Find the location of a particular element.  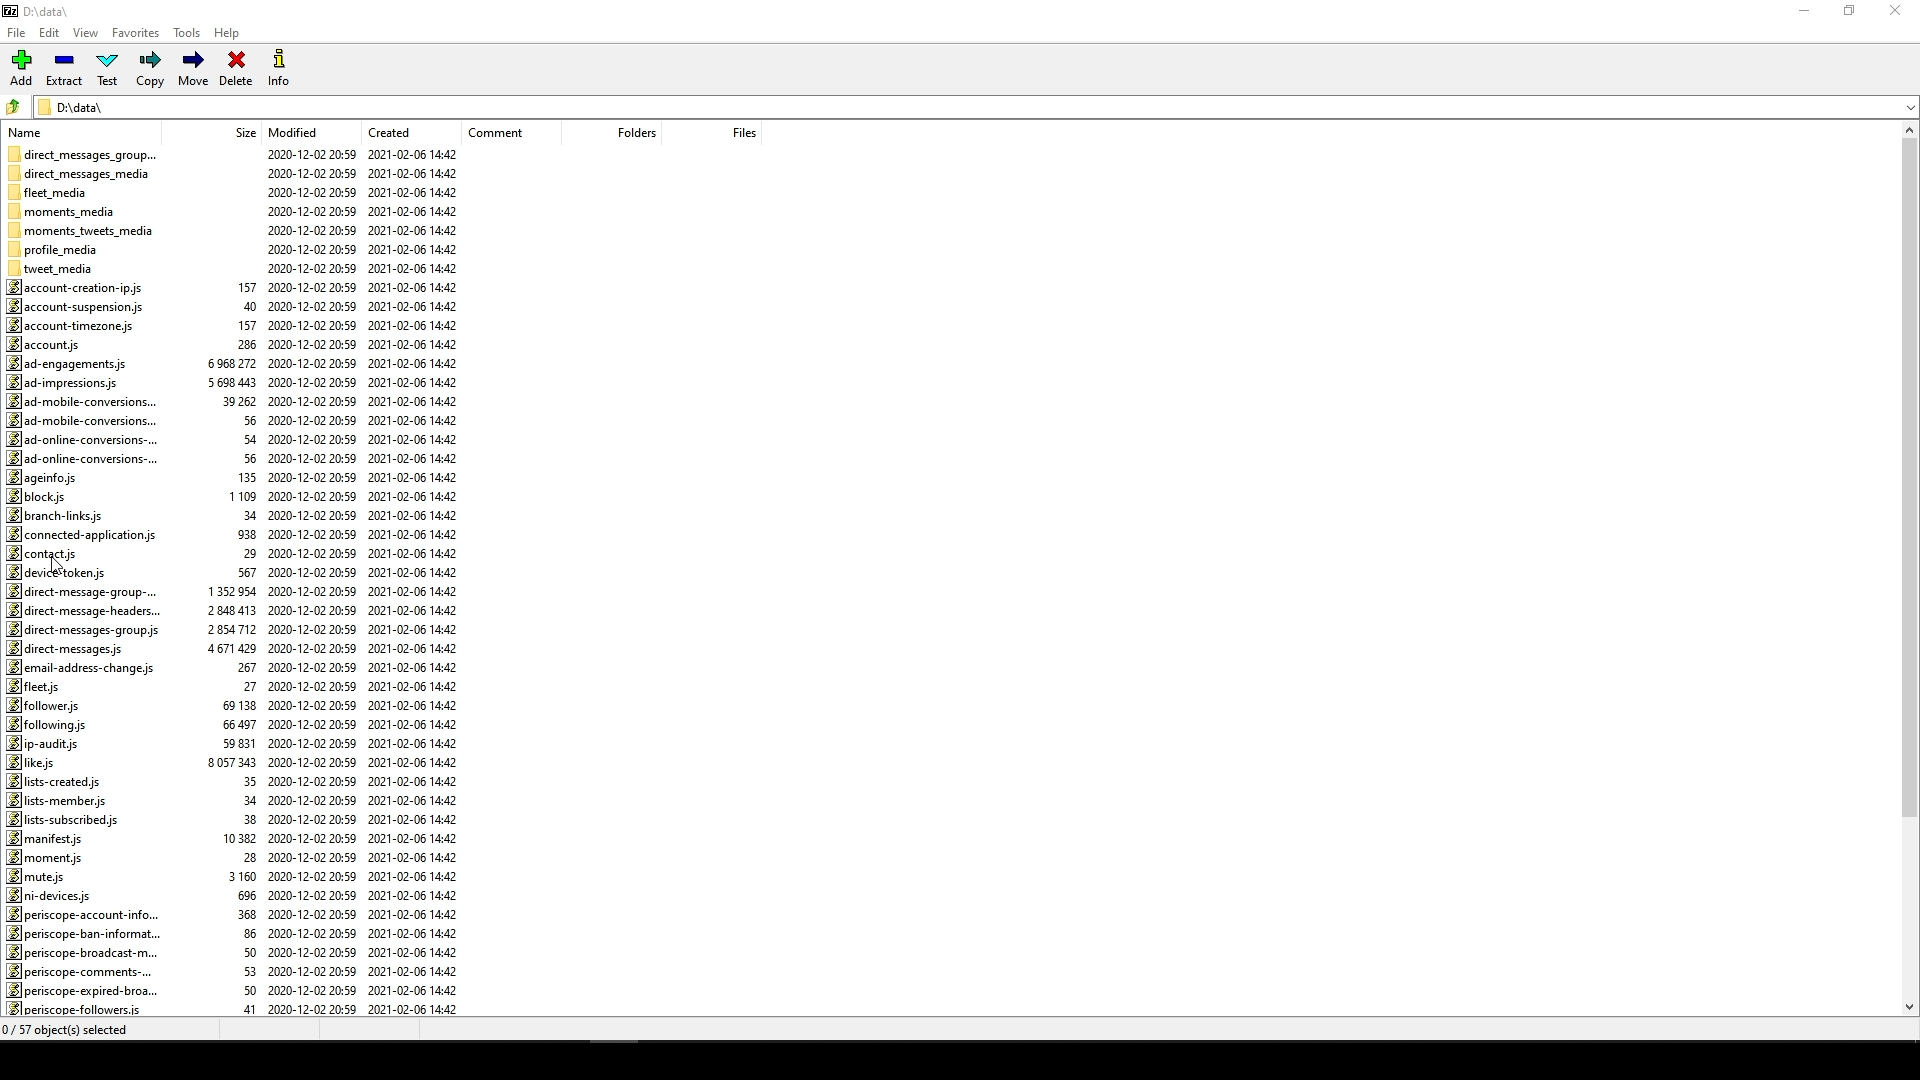

lists-member.js is located at coordinates (55, 800).